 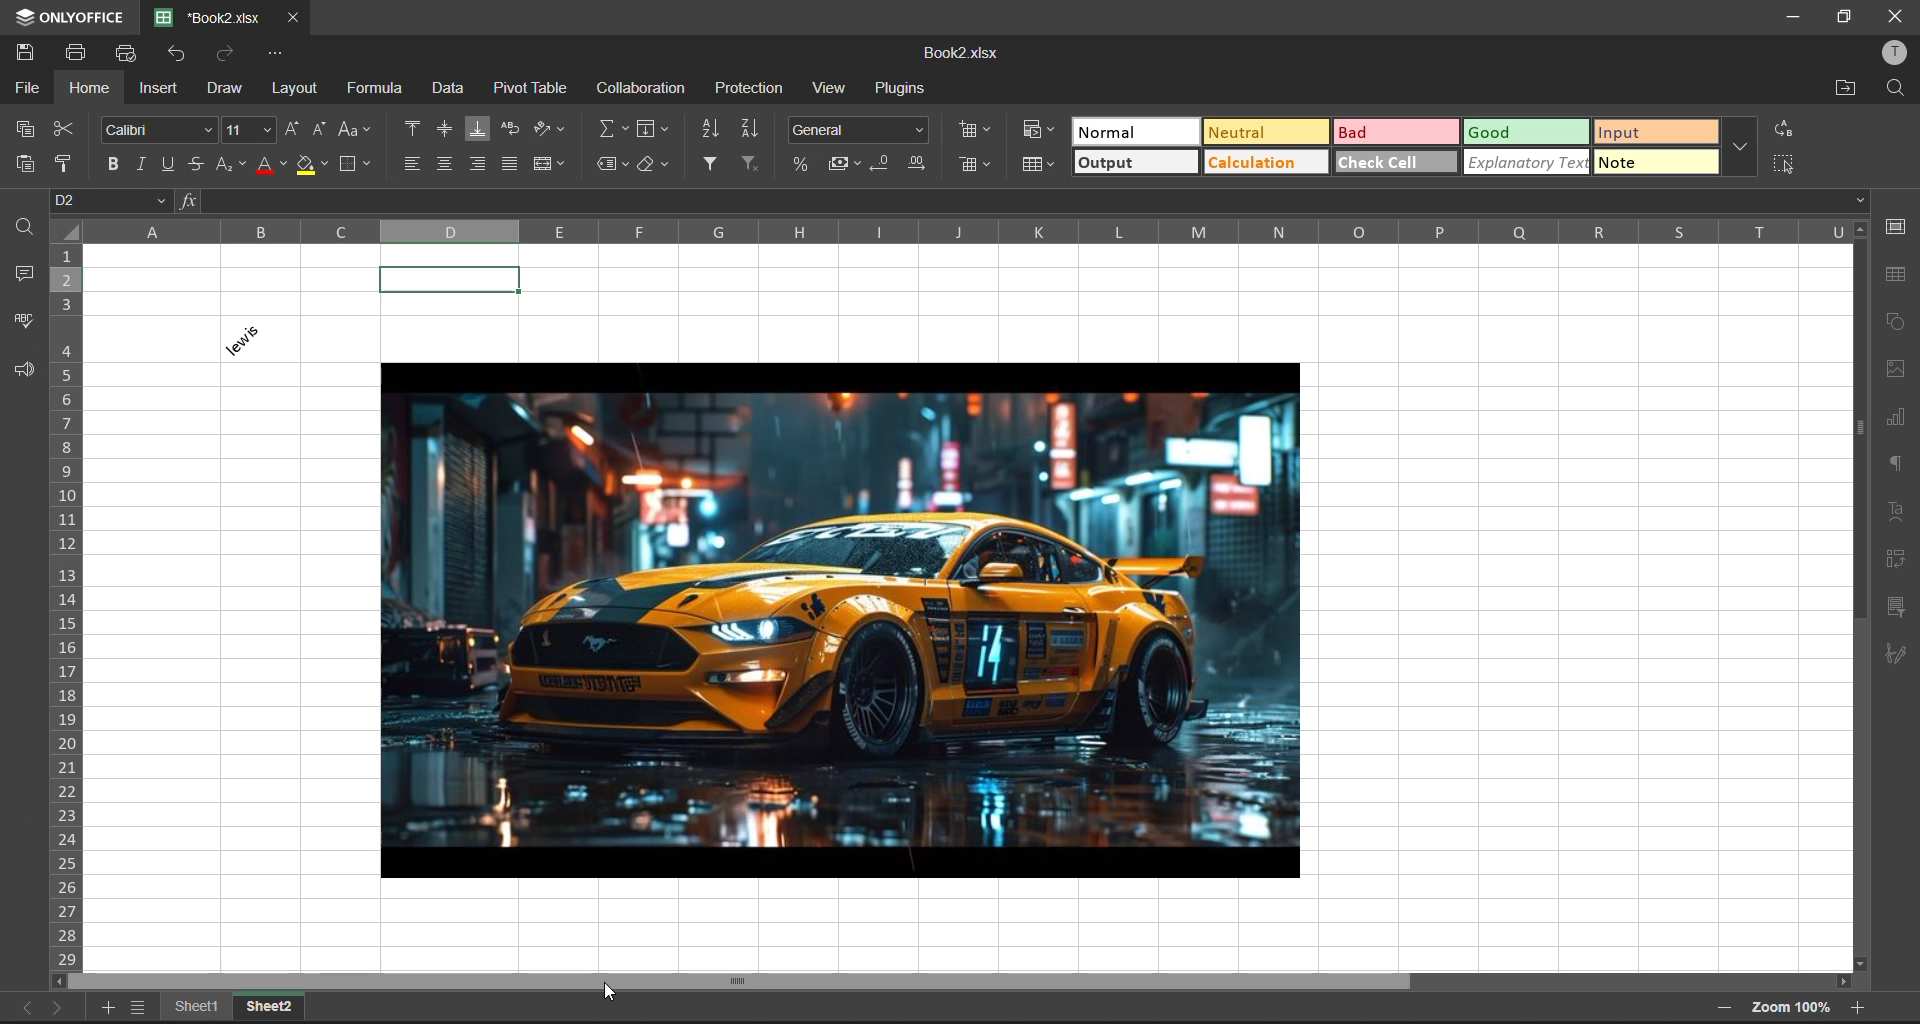 I want to click on row numbers, so click(x=71, y=605).